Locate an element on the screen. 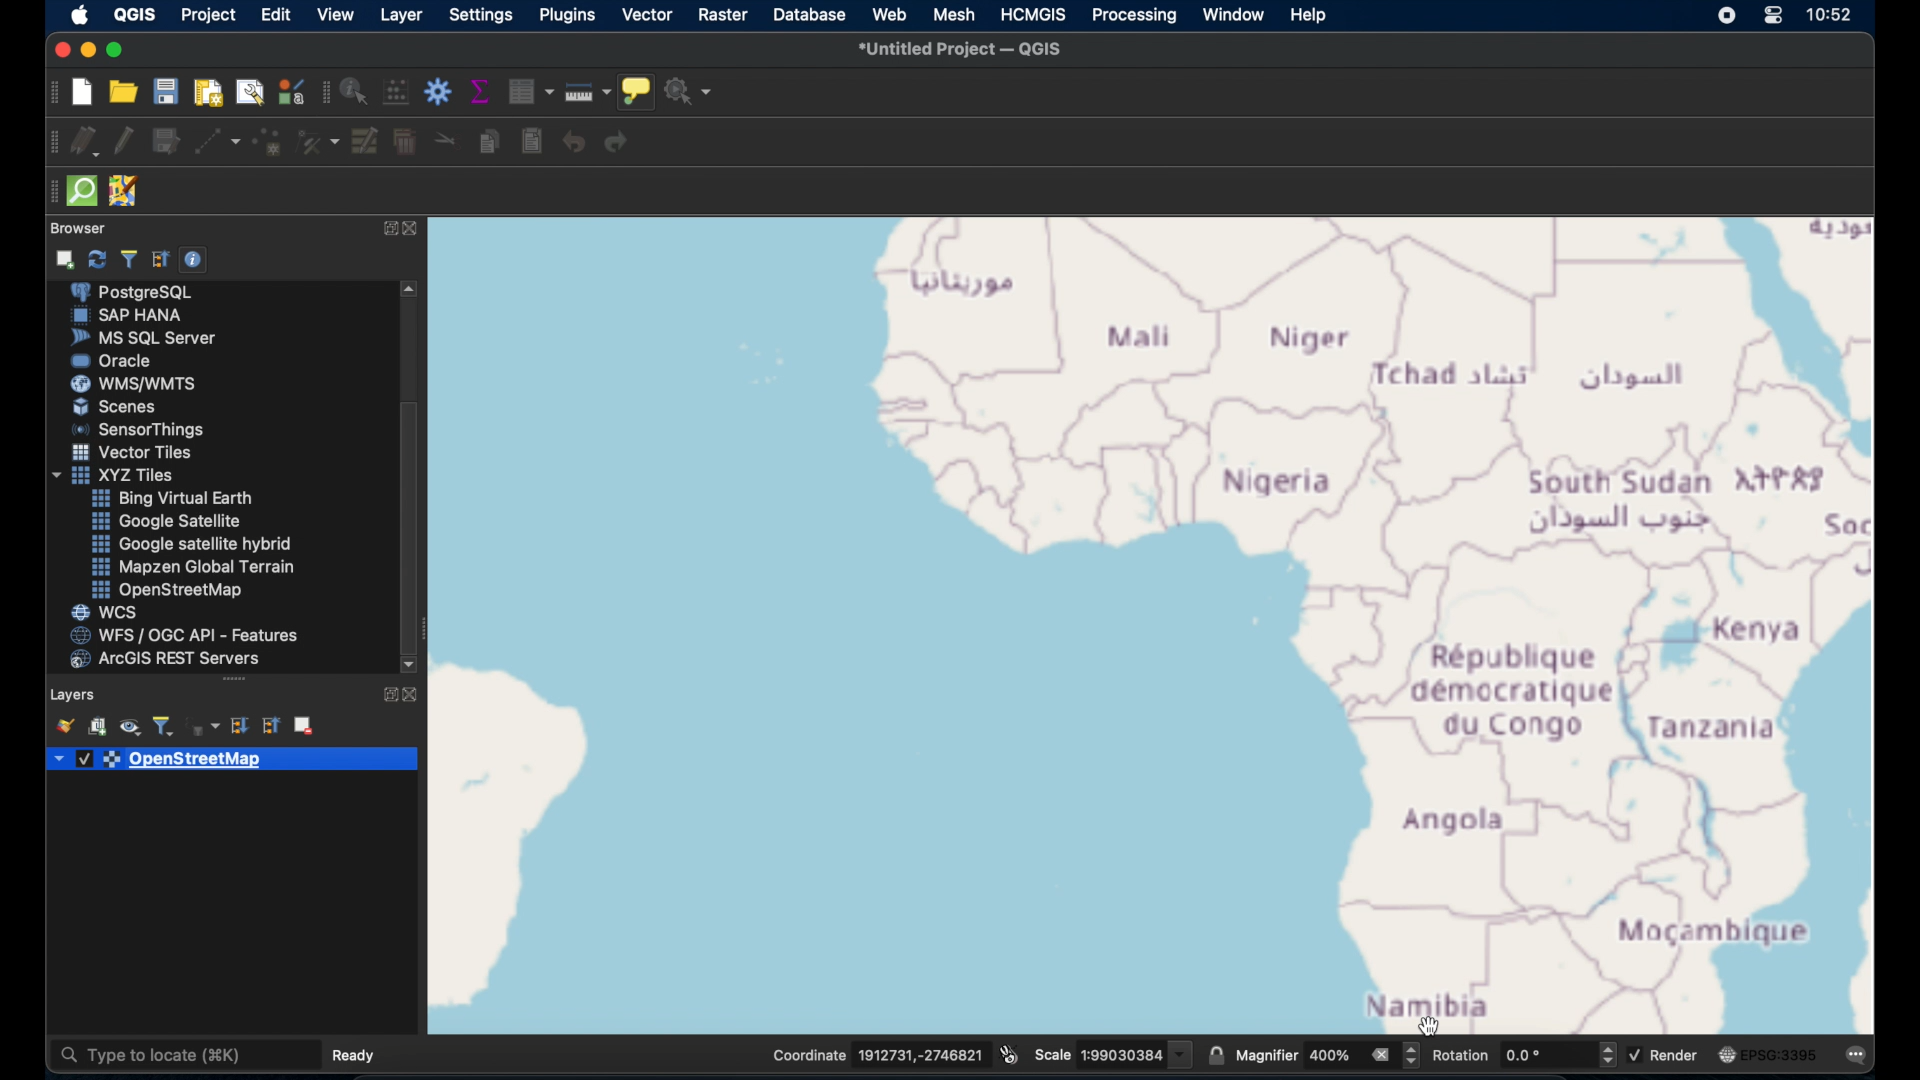 The width and height of the screenshot is (1920, 1080). edit is located at coordinates (275, 14).